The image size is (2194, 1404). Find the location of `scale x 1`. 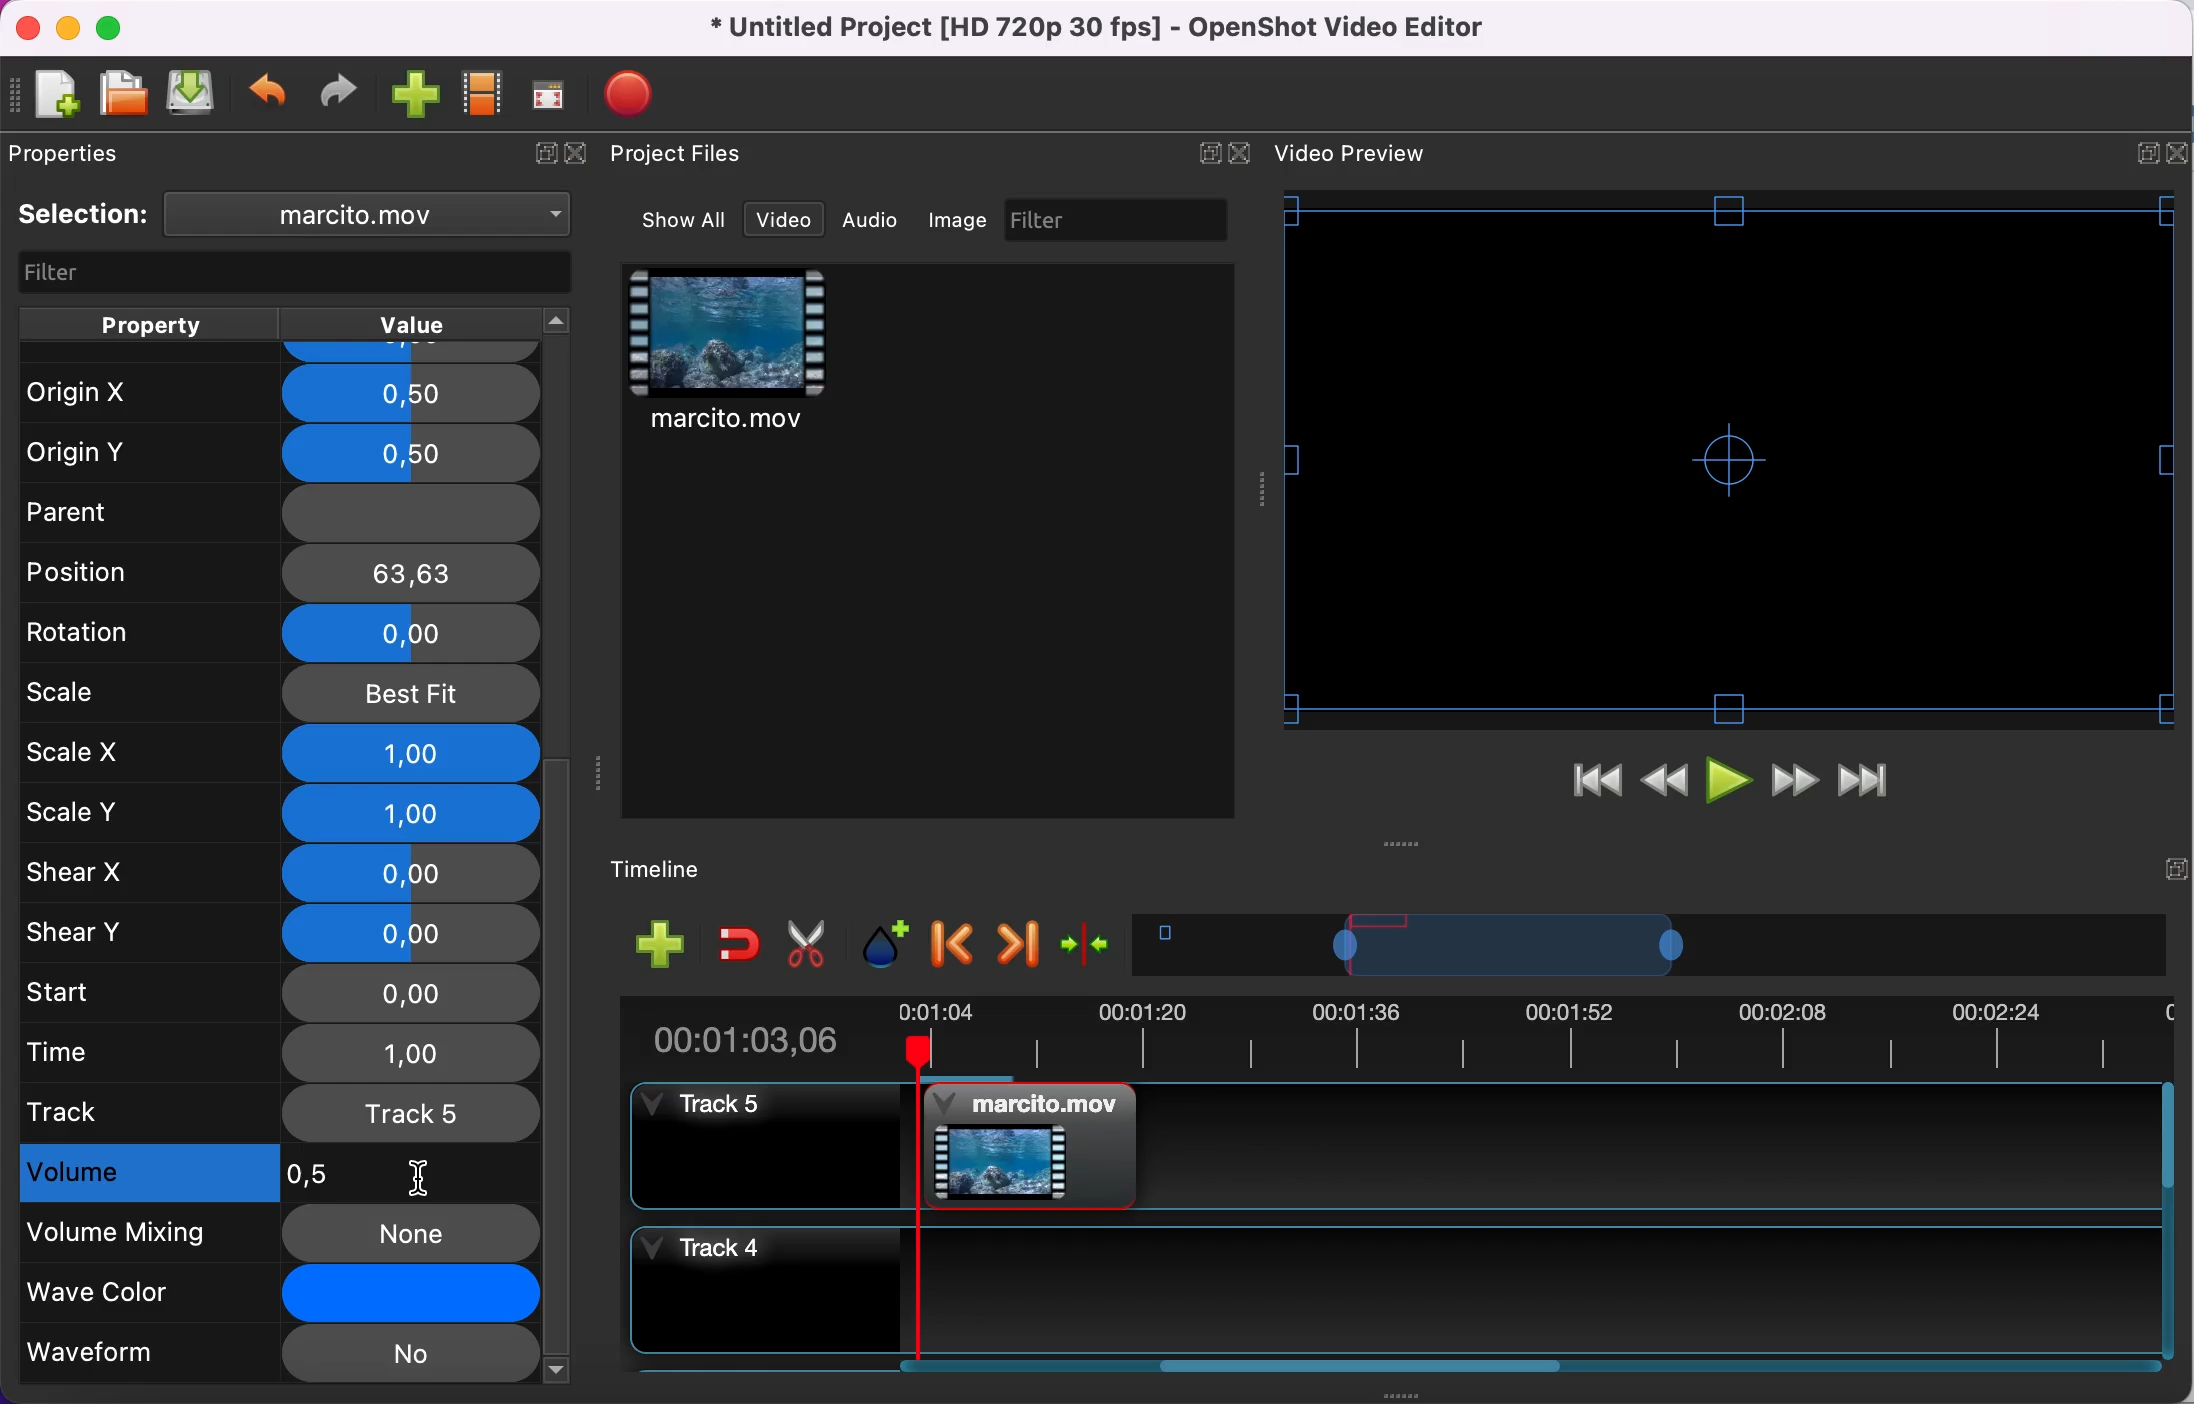

scale x 1 is located at coordinates (282, 754).